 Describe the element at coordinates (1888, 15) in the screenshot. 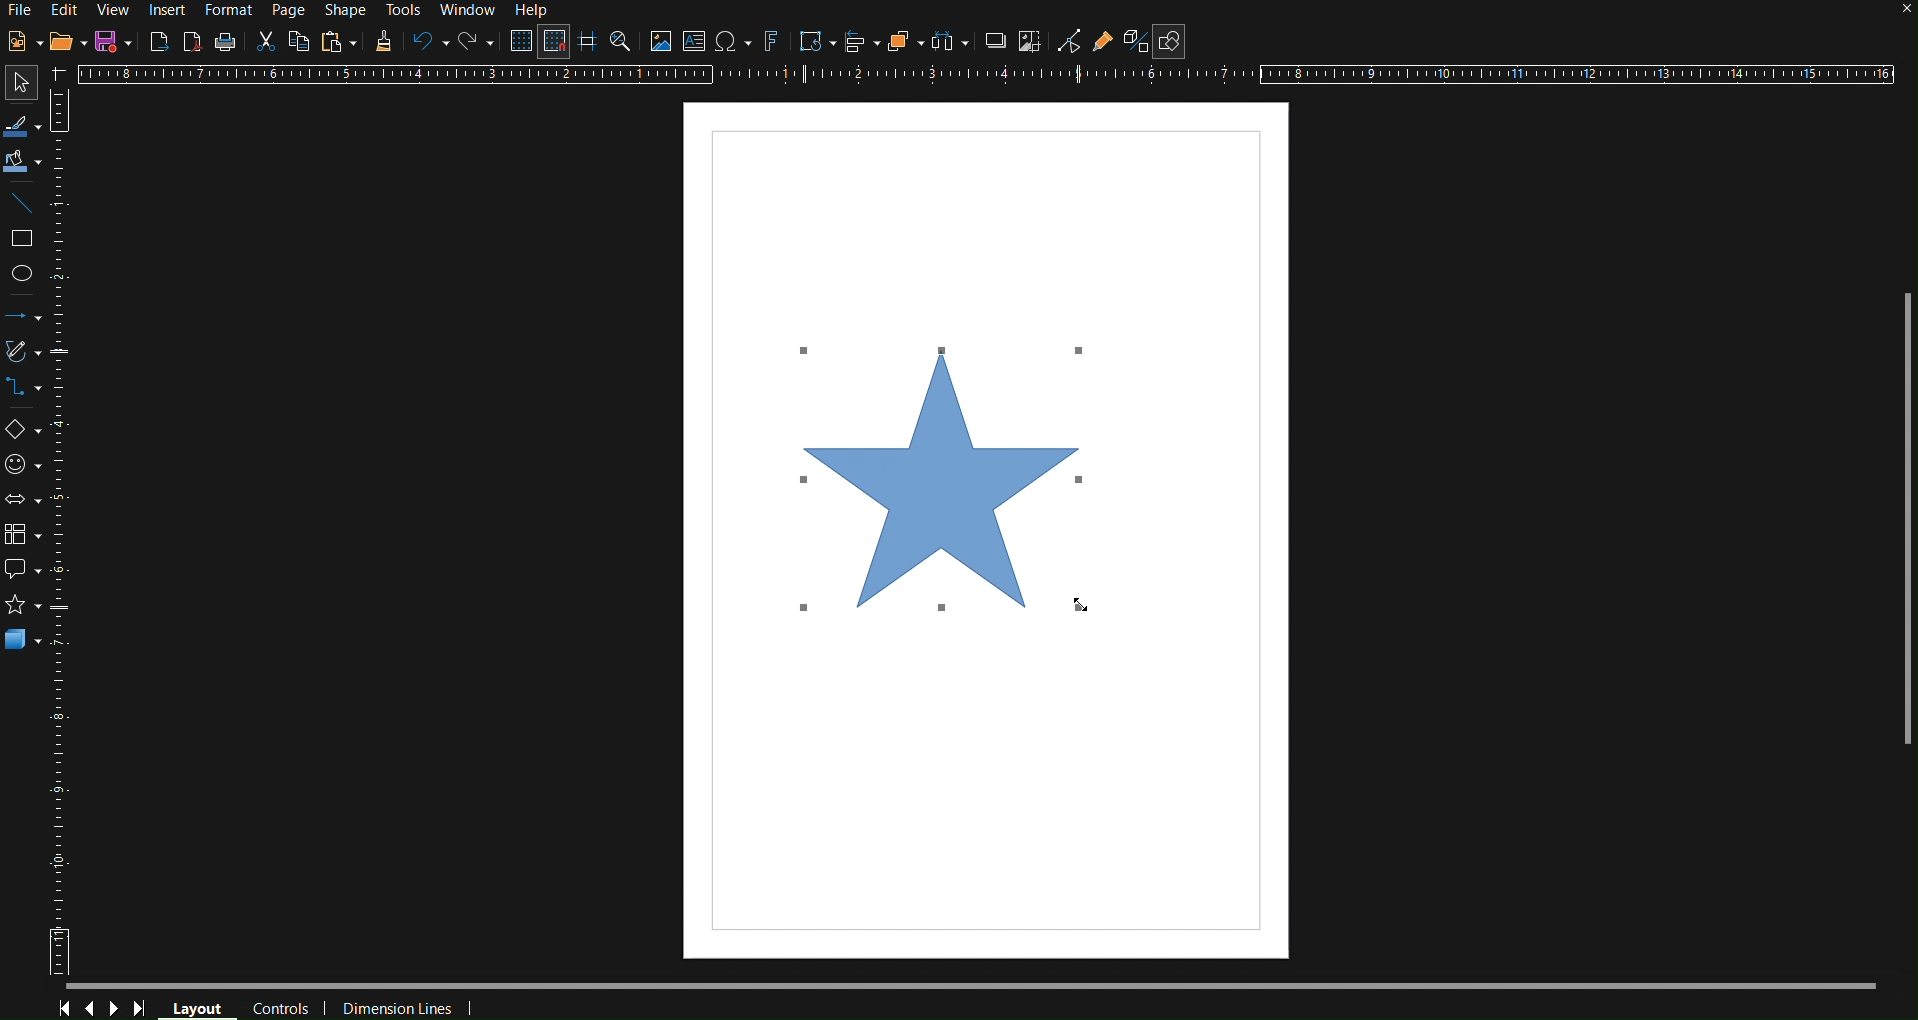

I see `close` at that location.